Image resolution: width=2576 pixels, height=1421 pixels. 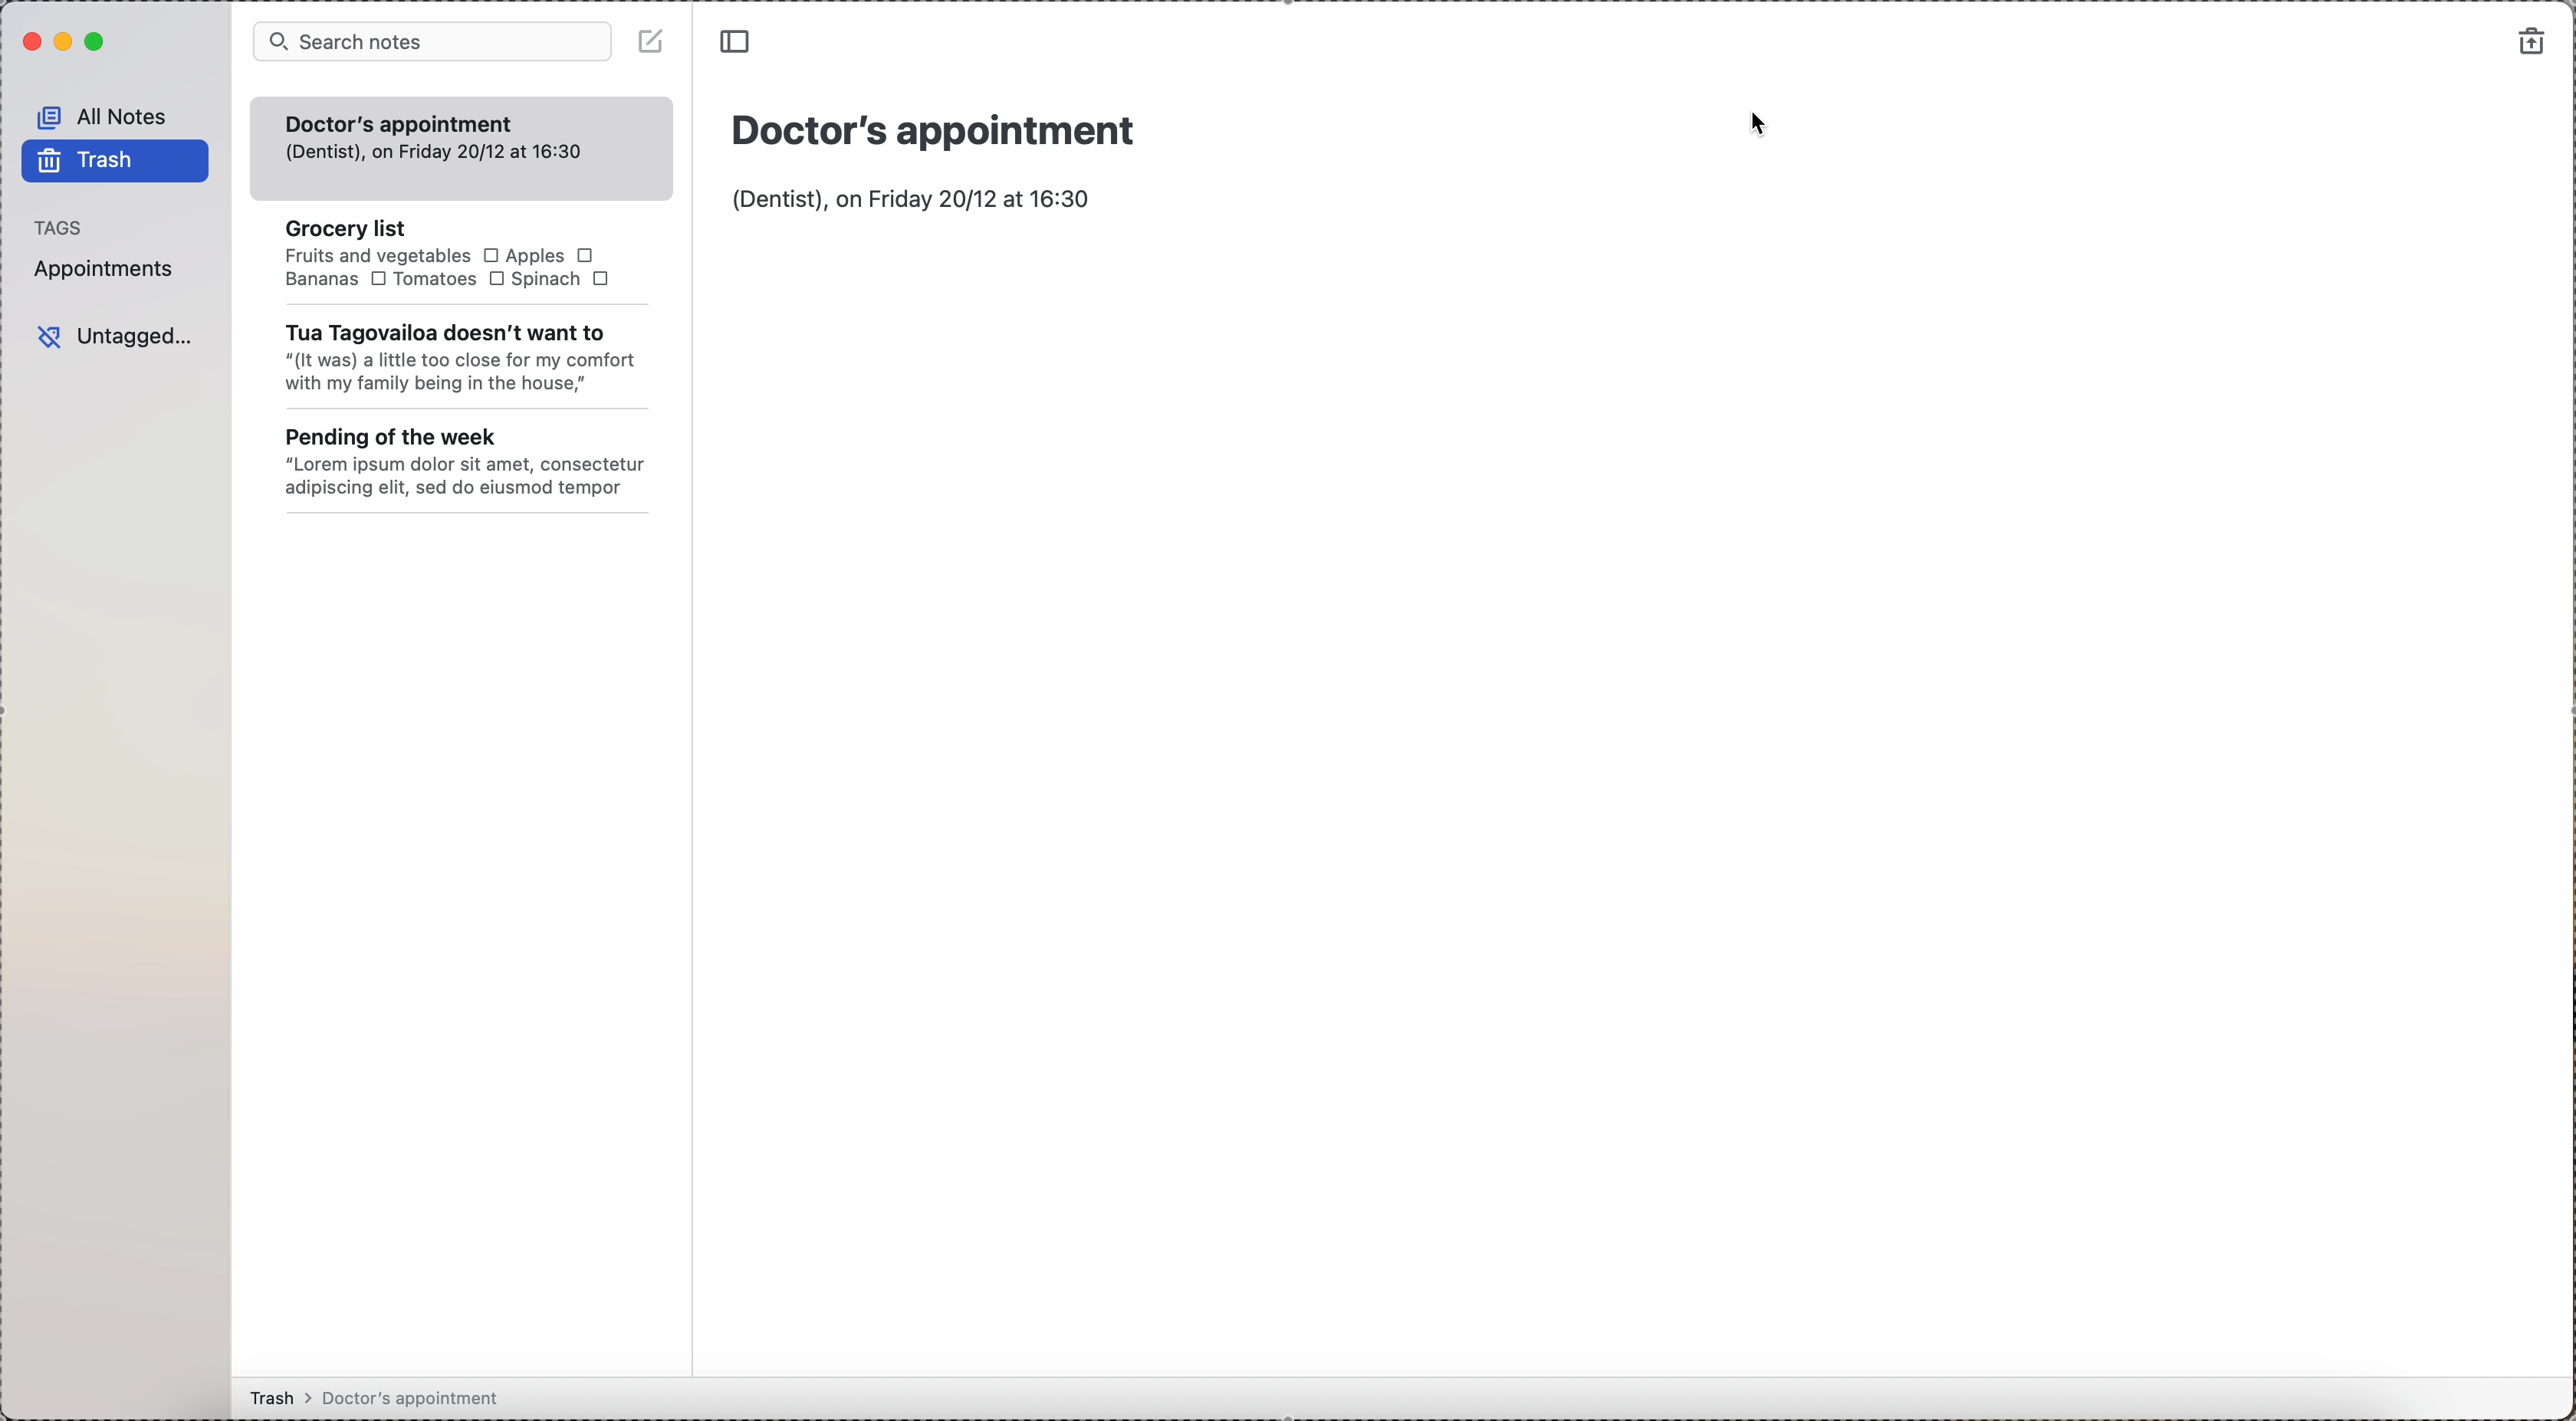 What do you see at coordinates (457, 362) in the screenshot?
I see `" (It was) a little too close for my comfort` at bounding box center [457, 362].